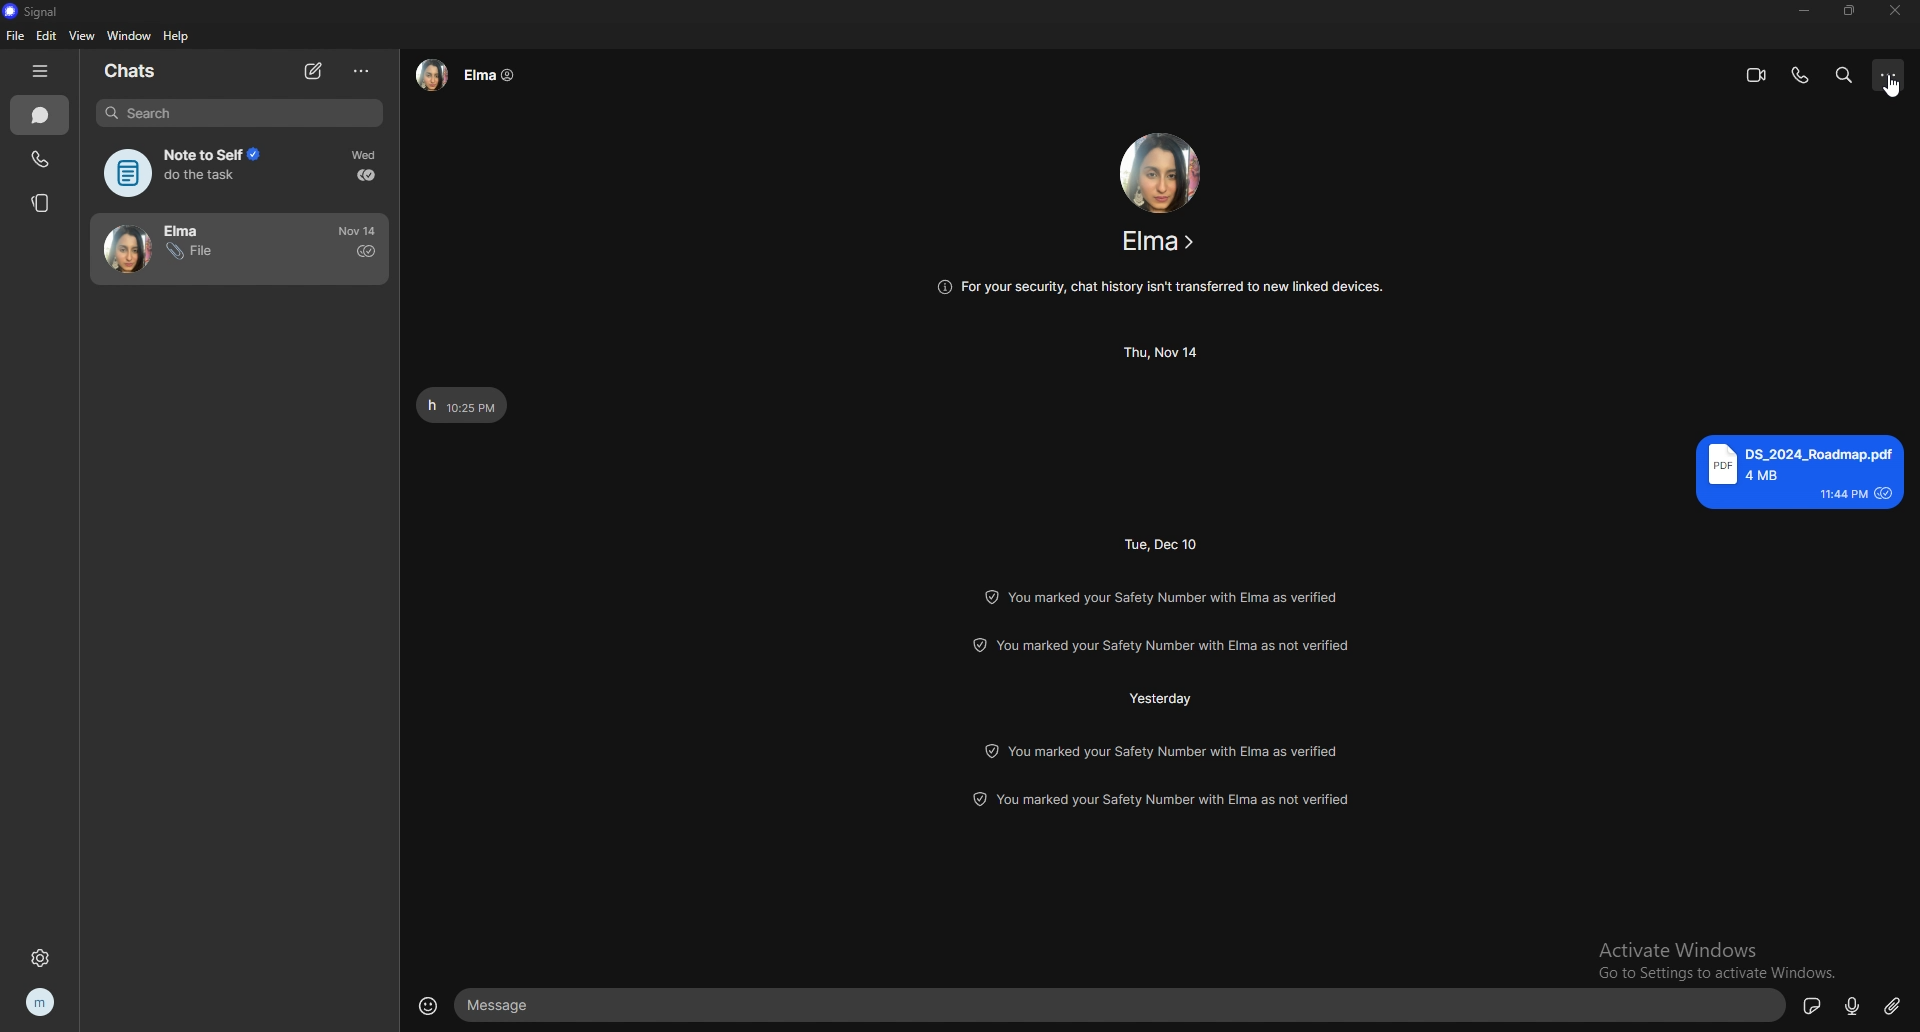 The height and width of the screenshot is (1032, 1920). I want to click on text box, so click(1119, 1006).